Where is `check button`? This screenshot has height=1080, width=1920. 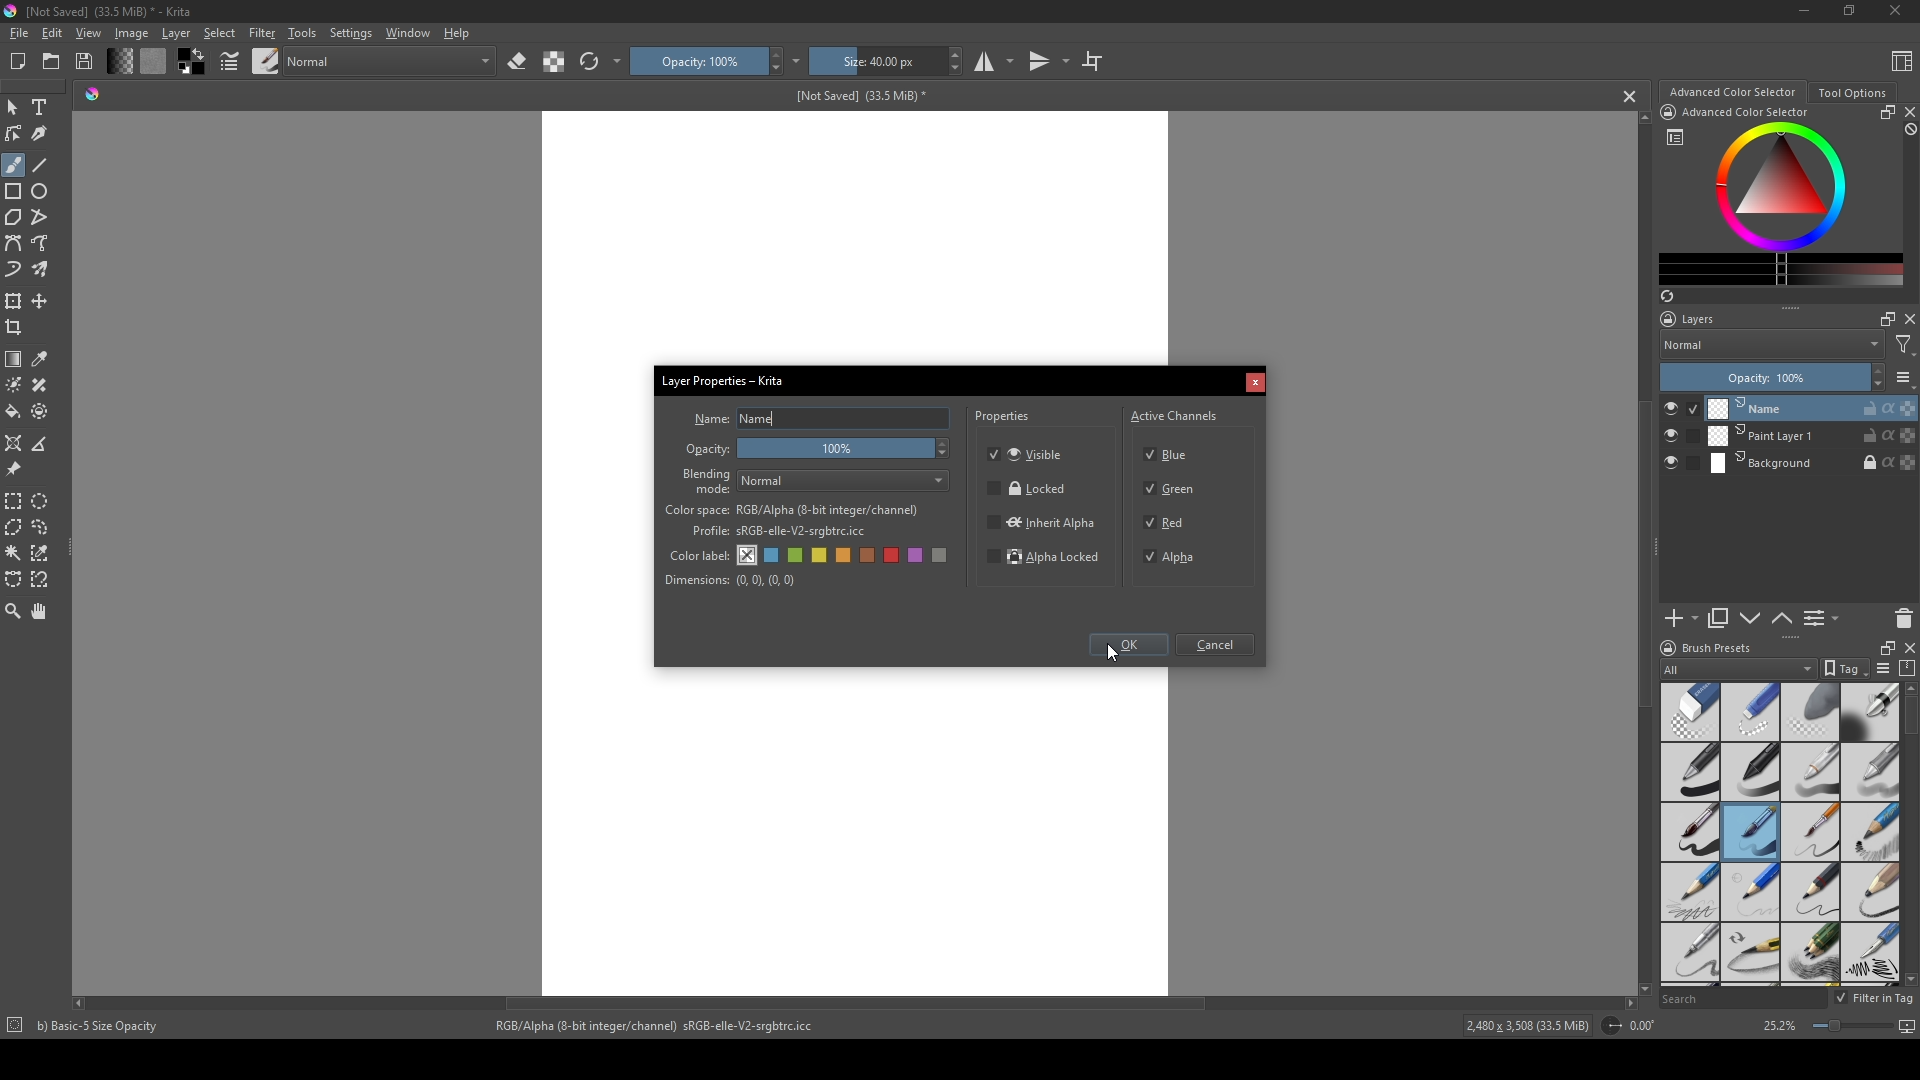
check button is located at coordinates (1680, 408).